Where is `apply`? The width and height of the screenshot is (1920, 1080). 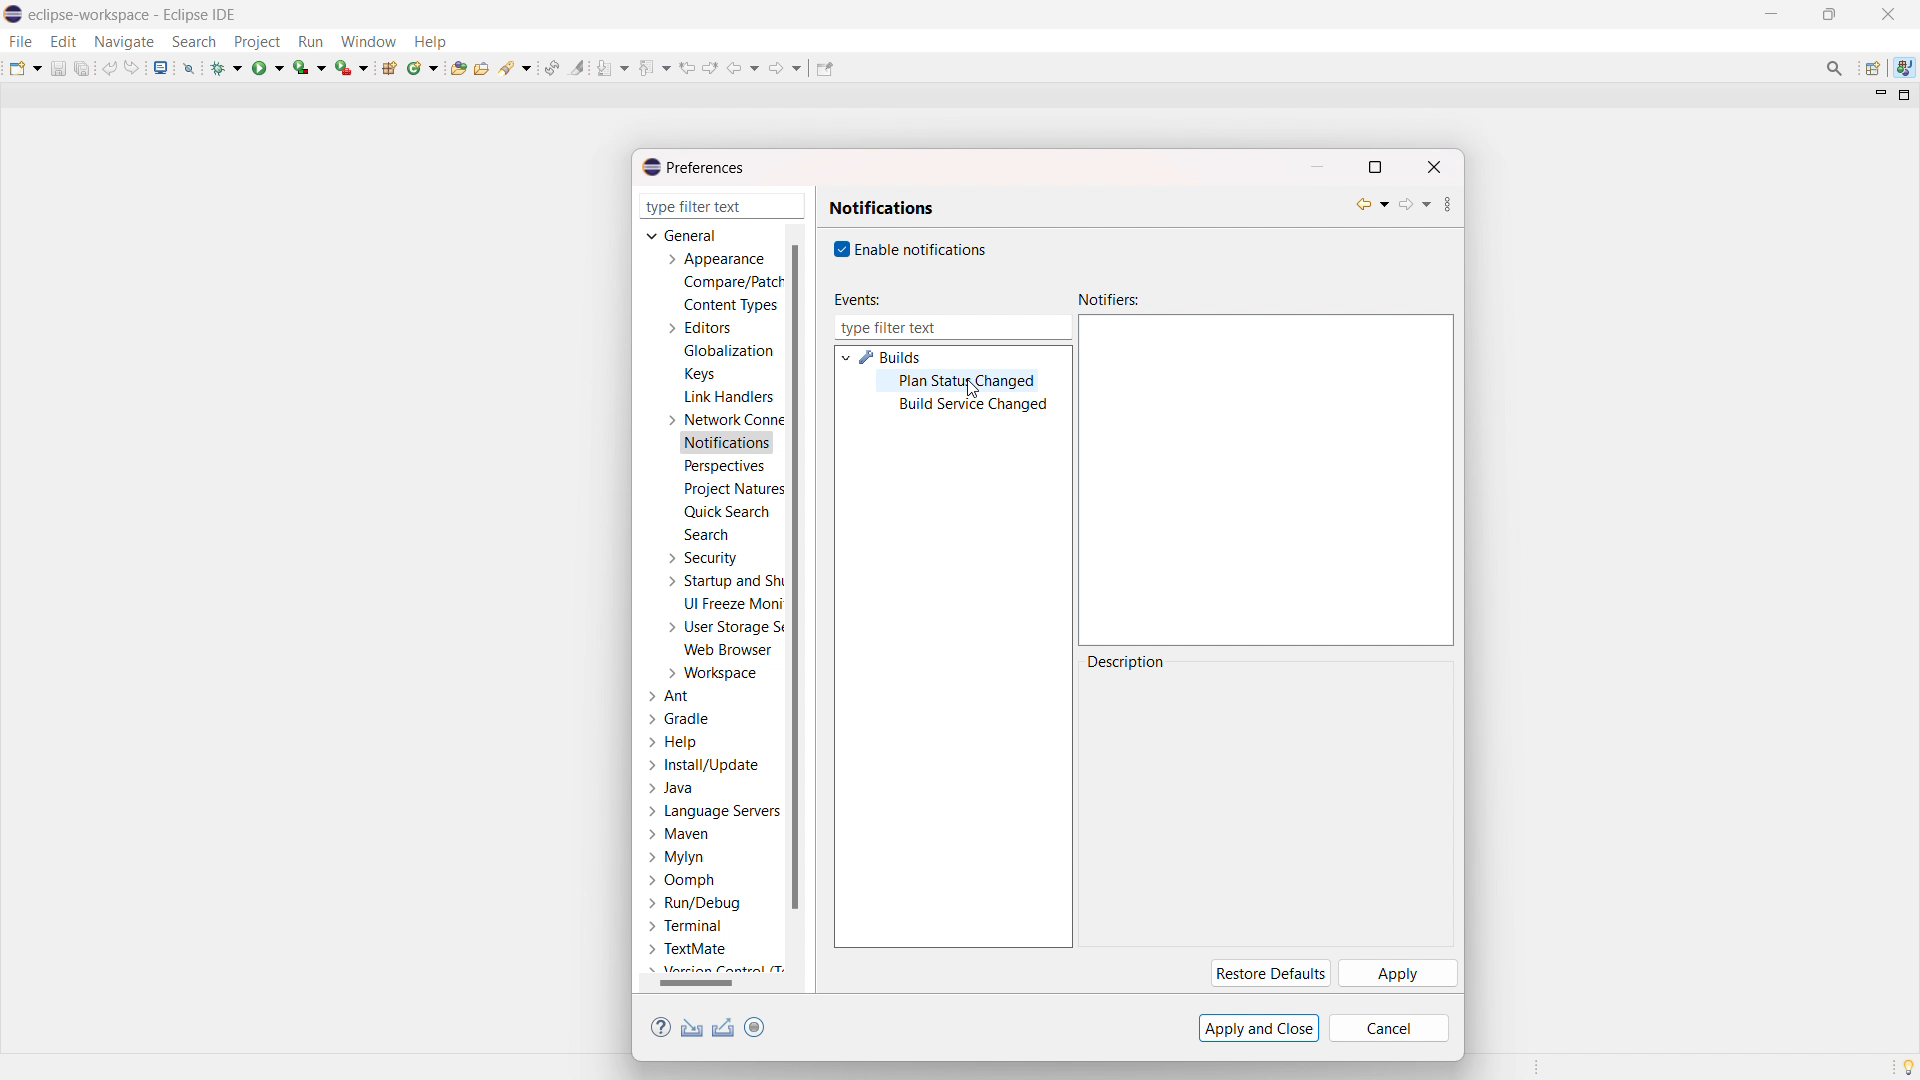 apply is located at coordinates (1397, 974).